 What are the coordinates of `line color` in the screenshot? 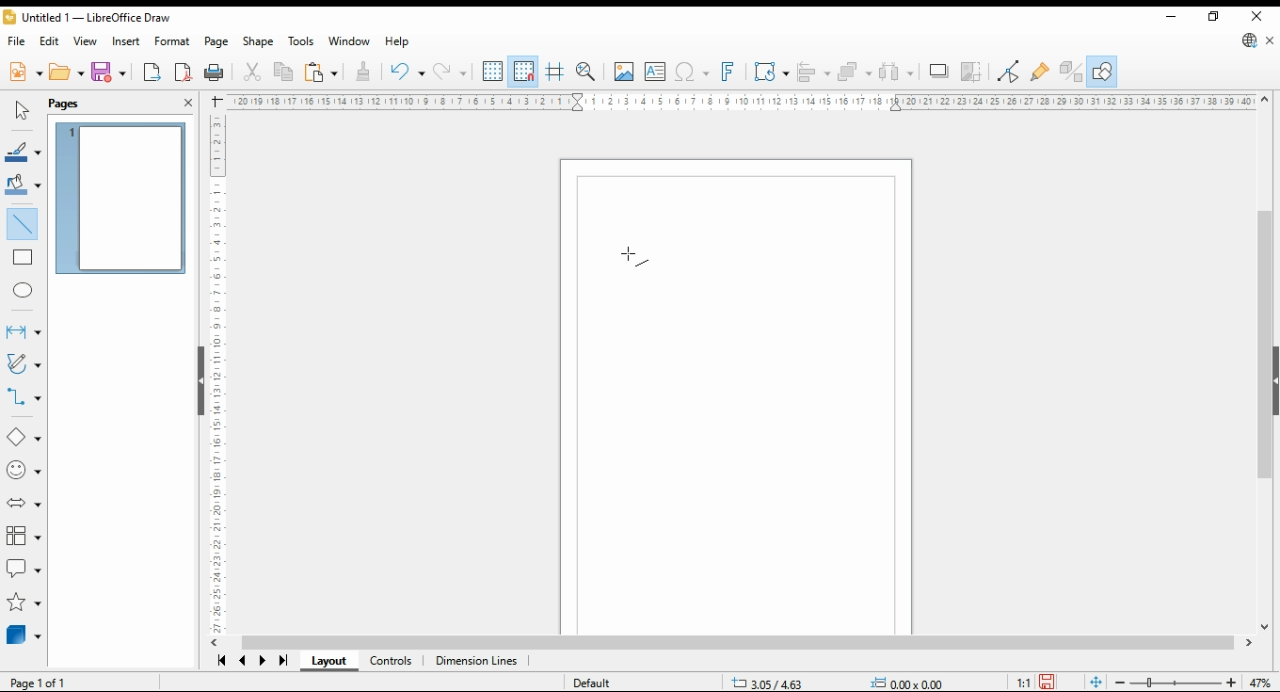 It's located at (24, 152).